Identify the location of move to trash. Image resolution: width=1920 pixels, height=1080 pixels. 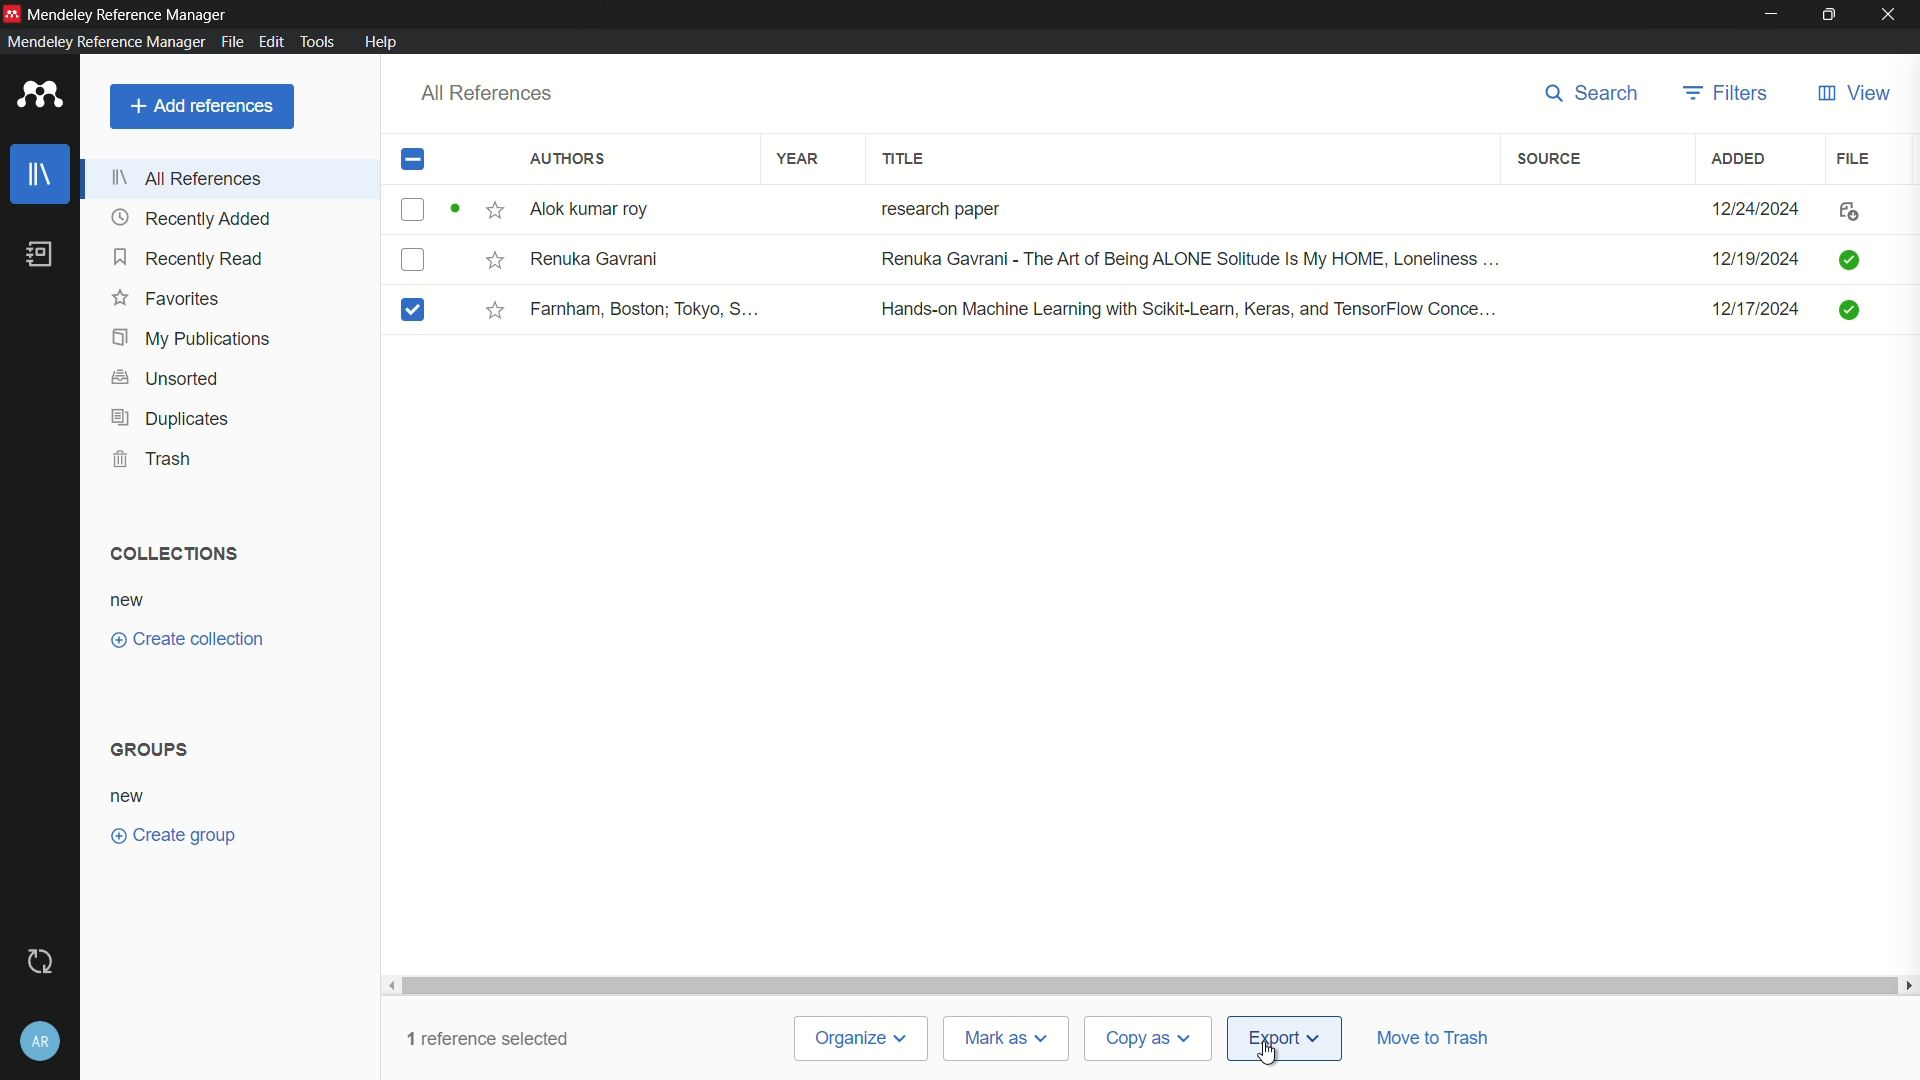
(1433, 1037).